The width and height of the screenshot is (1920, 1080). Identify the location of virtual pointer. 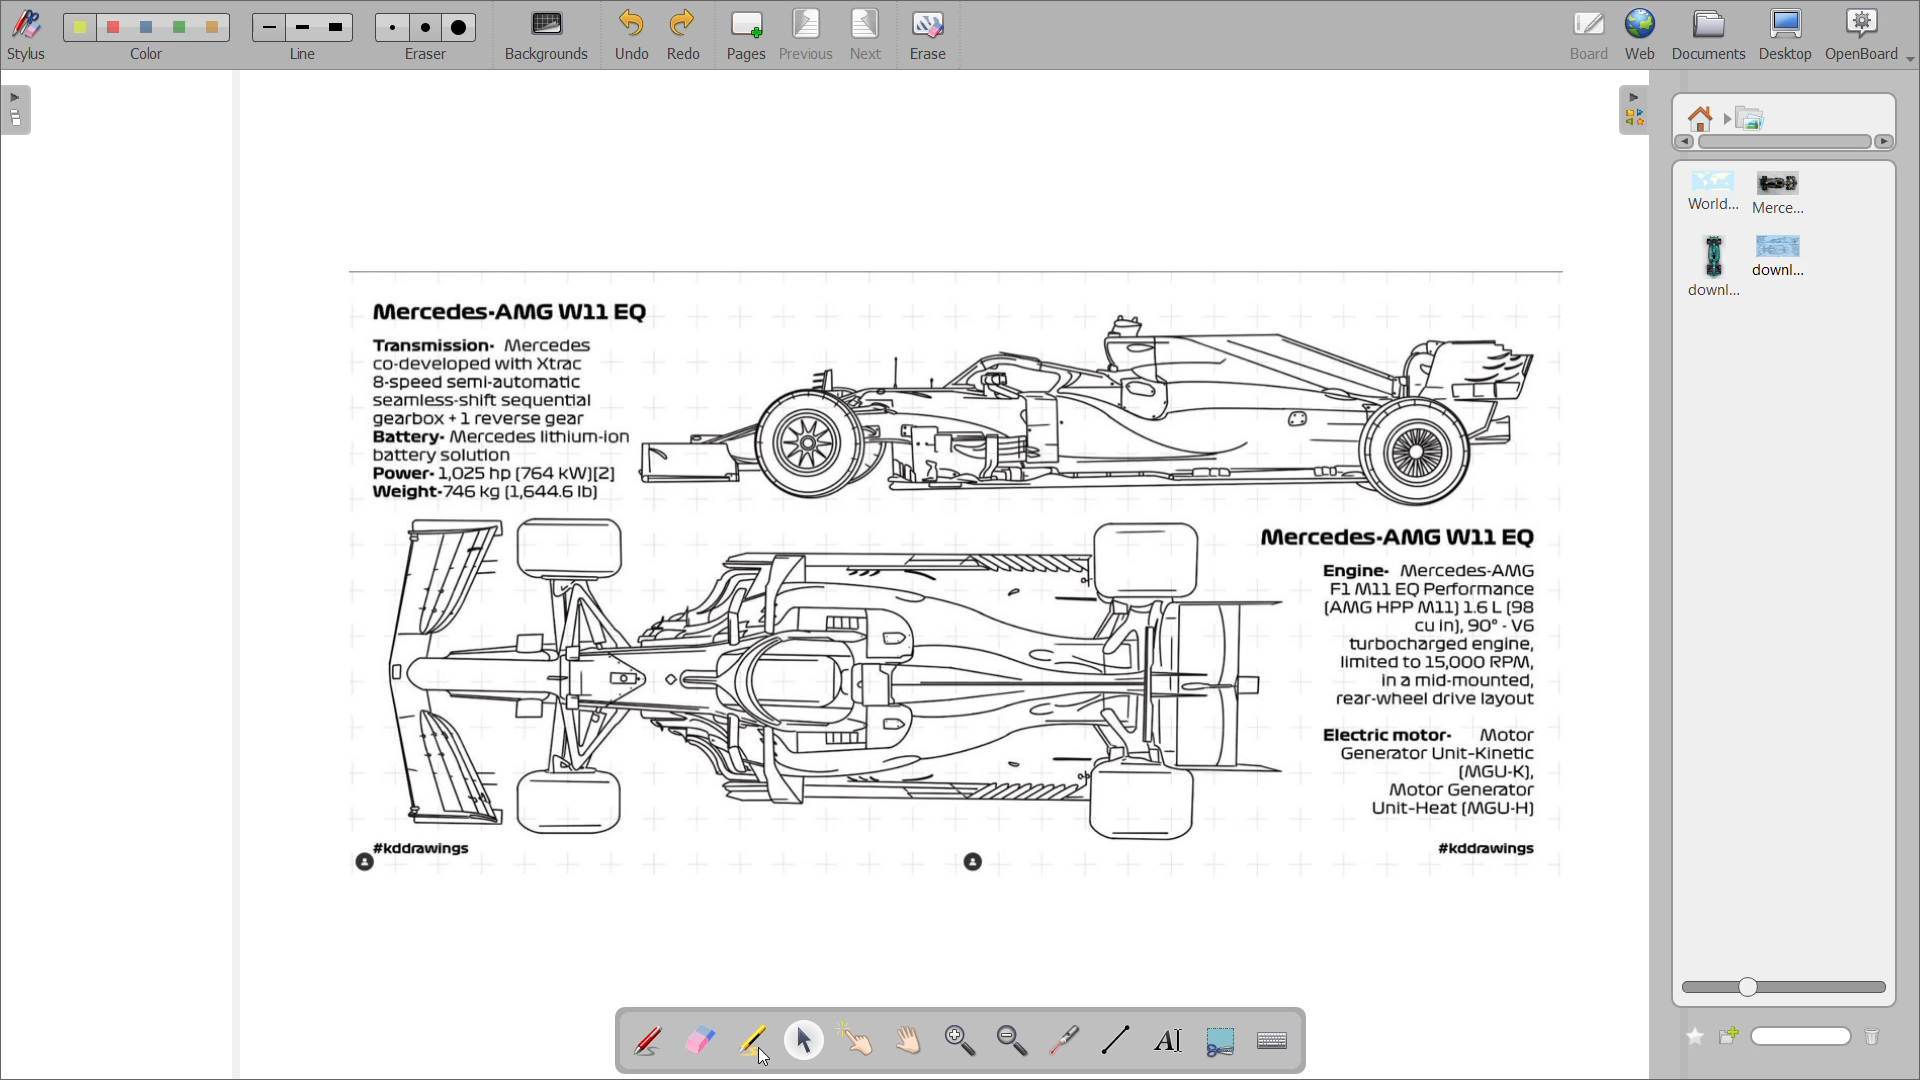
(1066, 1040).